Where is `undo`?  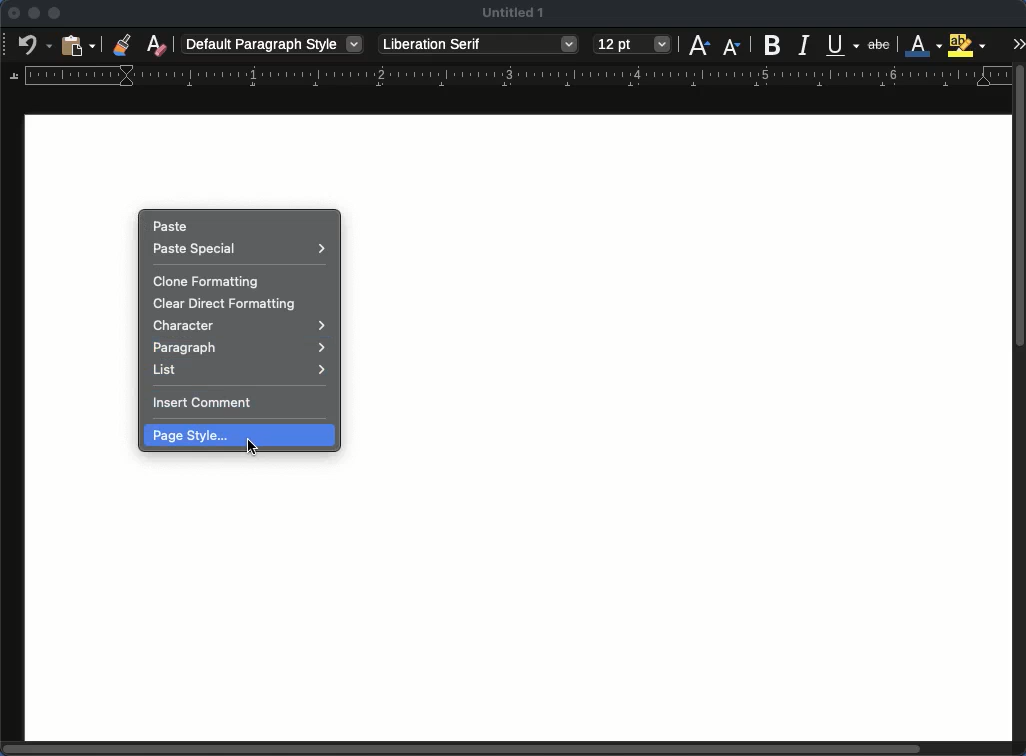
undo is located at coordinates (32, 46).